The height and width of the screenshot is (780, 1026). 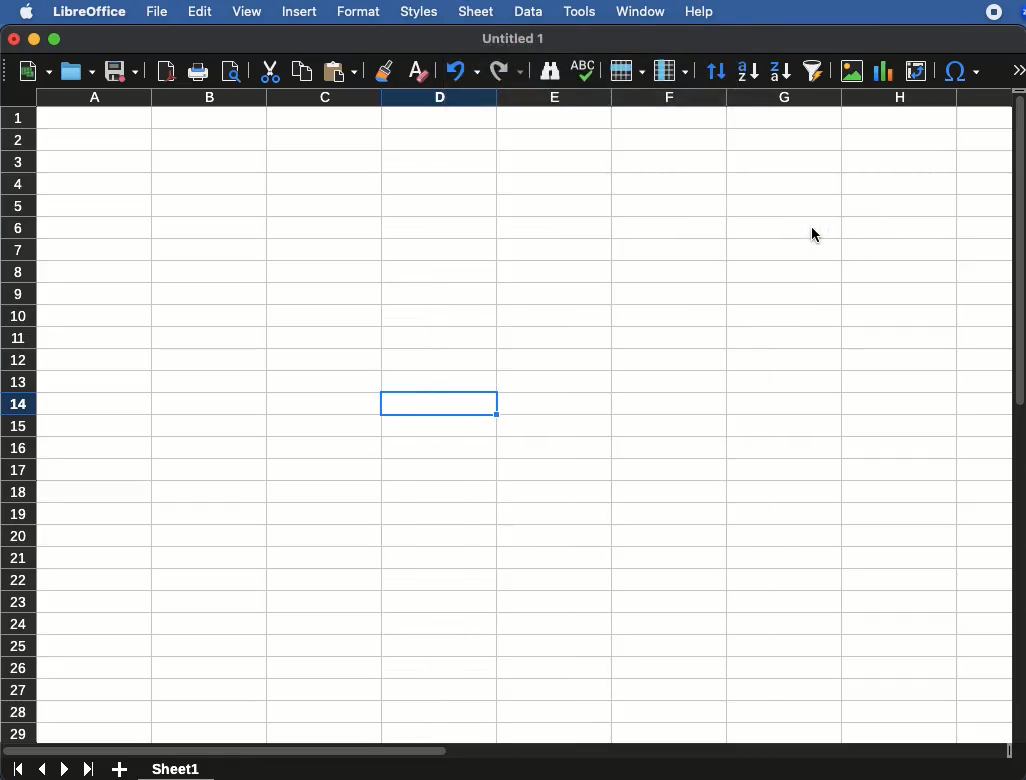 I want to click on autofilter, so click(x=814, y=71).